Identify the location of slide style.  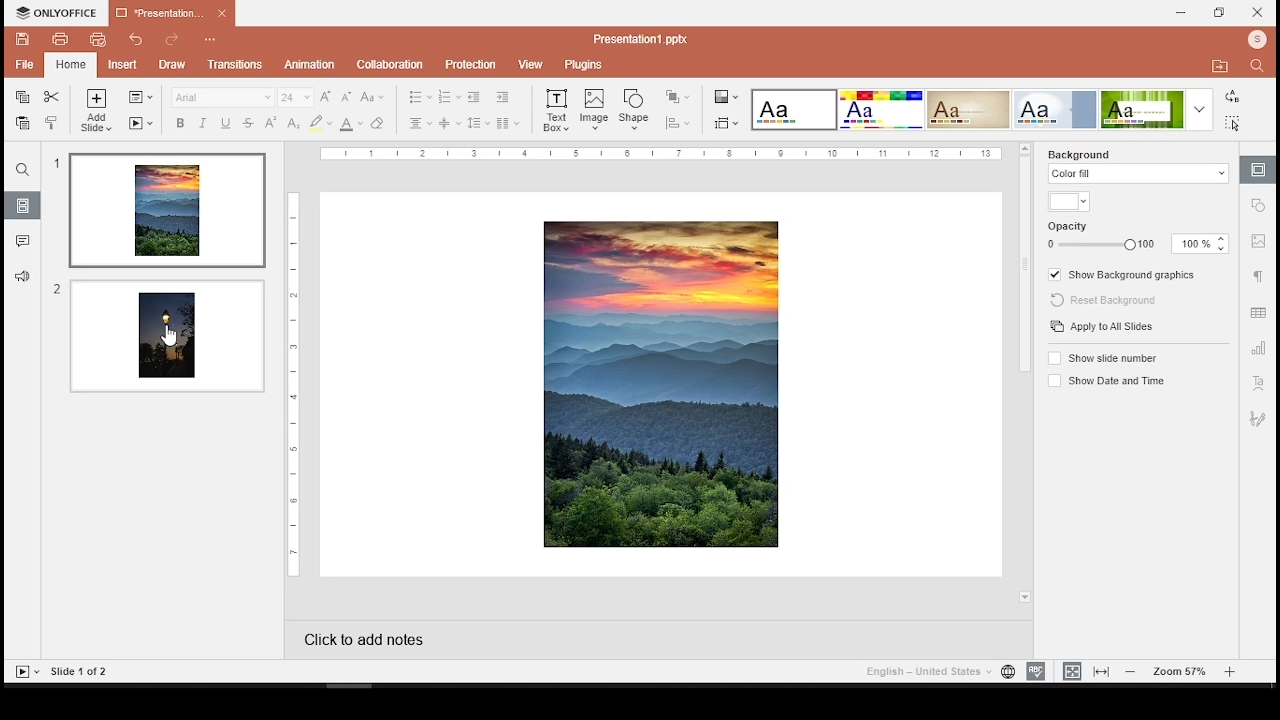
(794, 109).